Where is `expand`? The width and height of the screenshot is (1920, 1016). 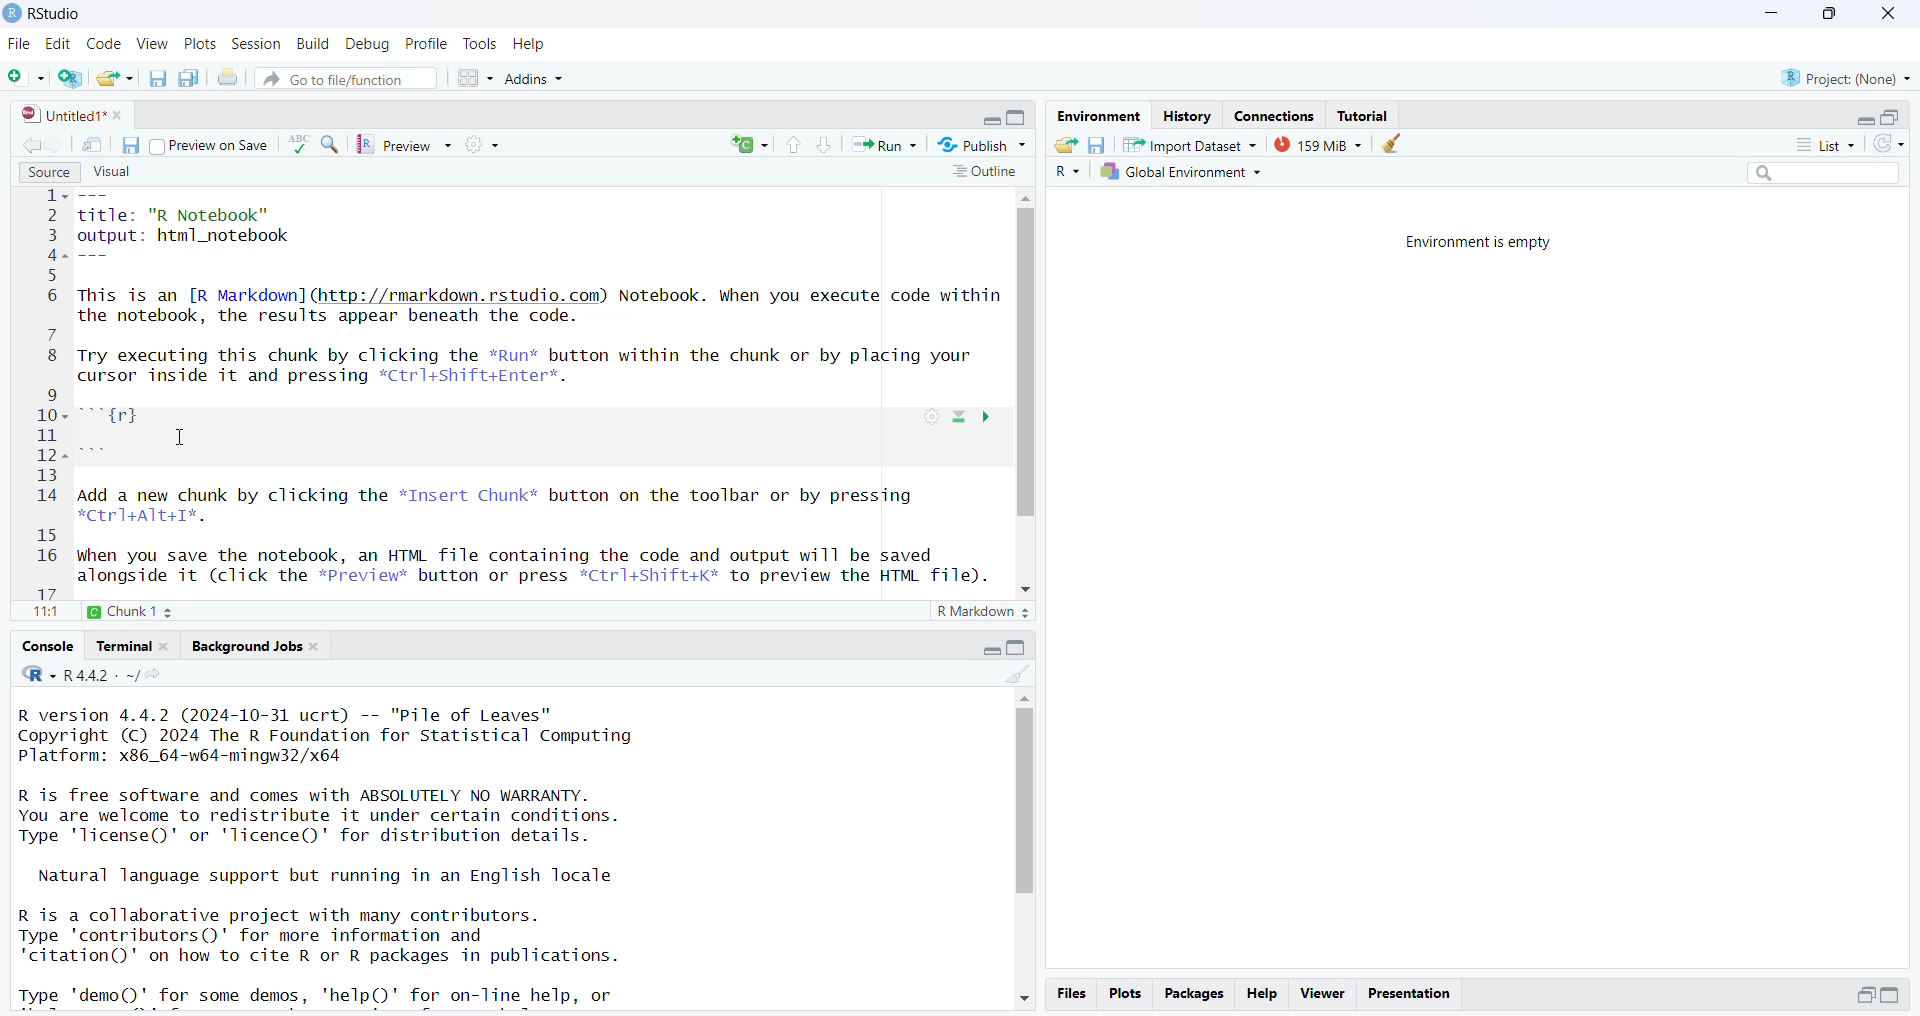
expand is located at coordinates (992, 647).